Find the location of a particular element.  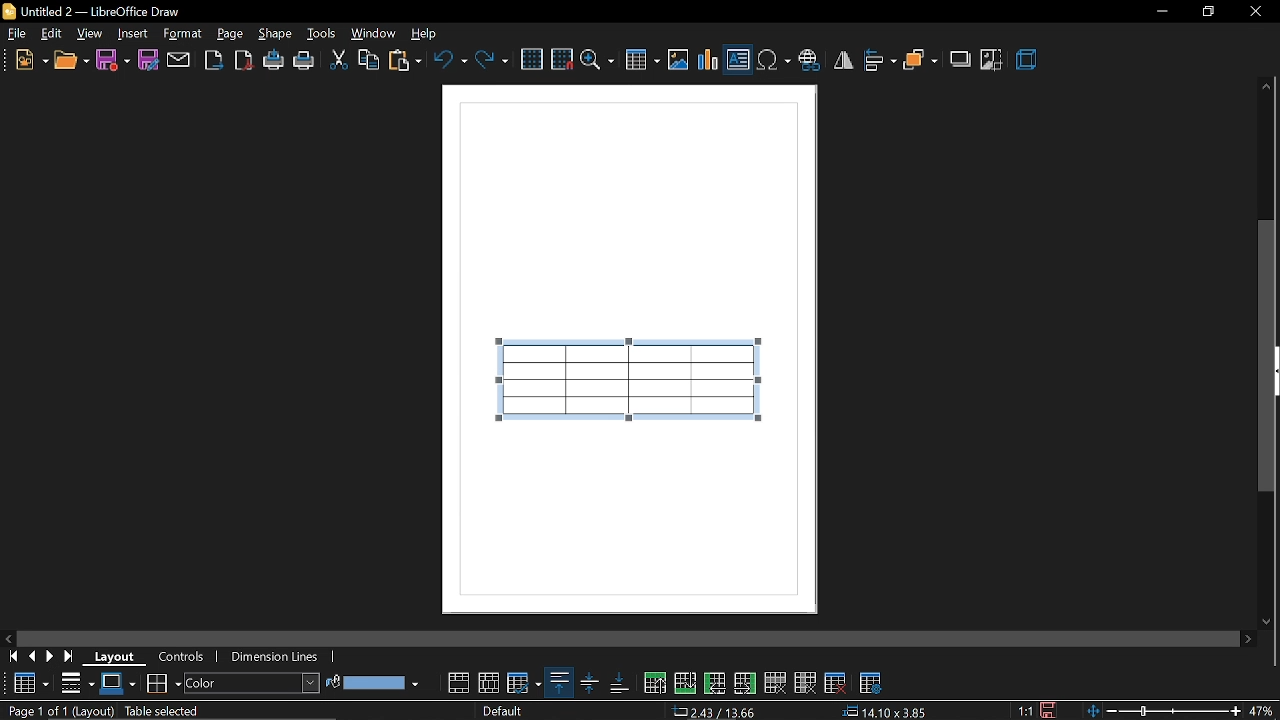

format is located at coordinates (183, 33).